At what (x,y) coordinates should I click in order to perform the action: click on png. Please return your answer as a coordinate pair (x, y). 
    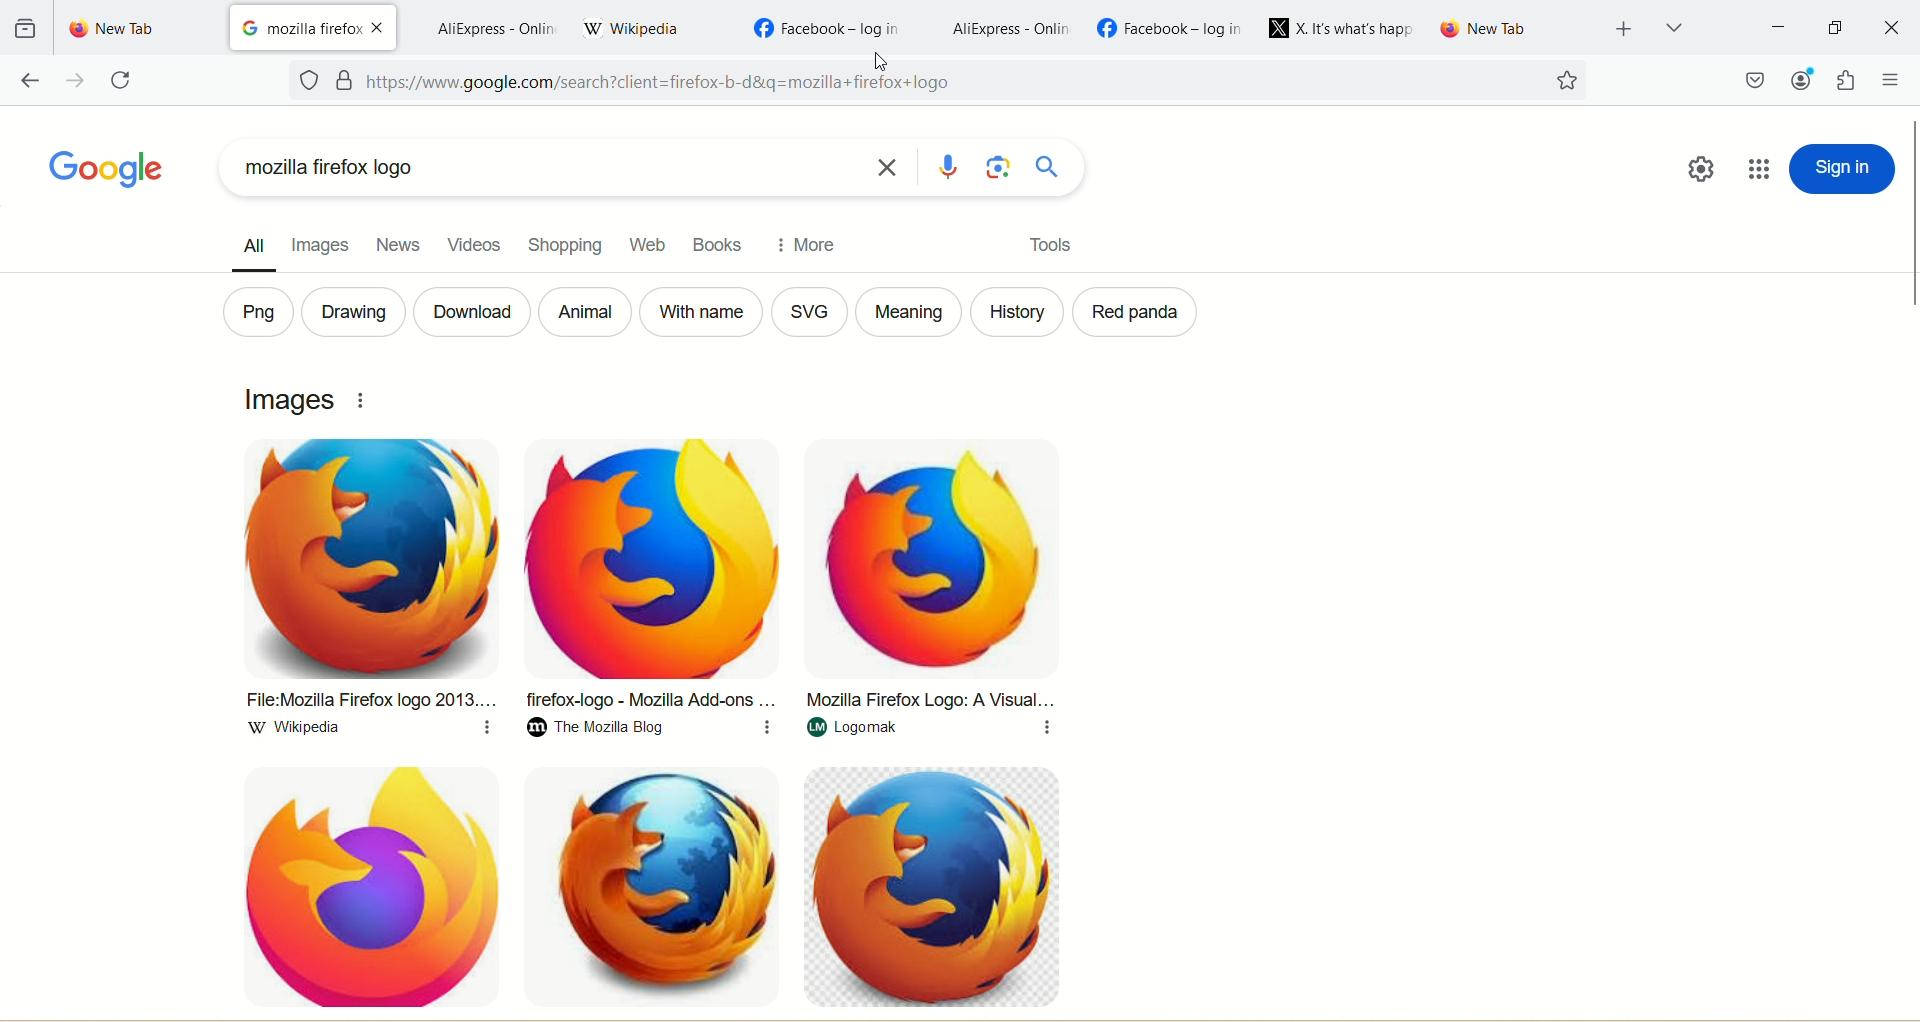
    Looking at the image, I should click on (251, 310).